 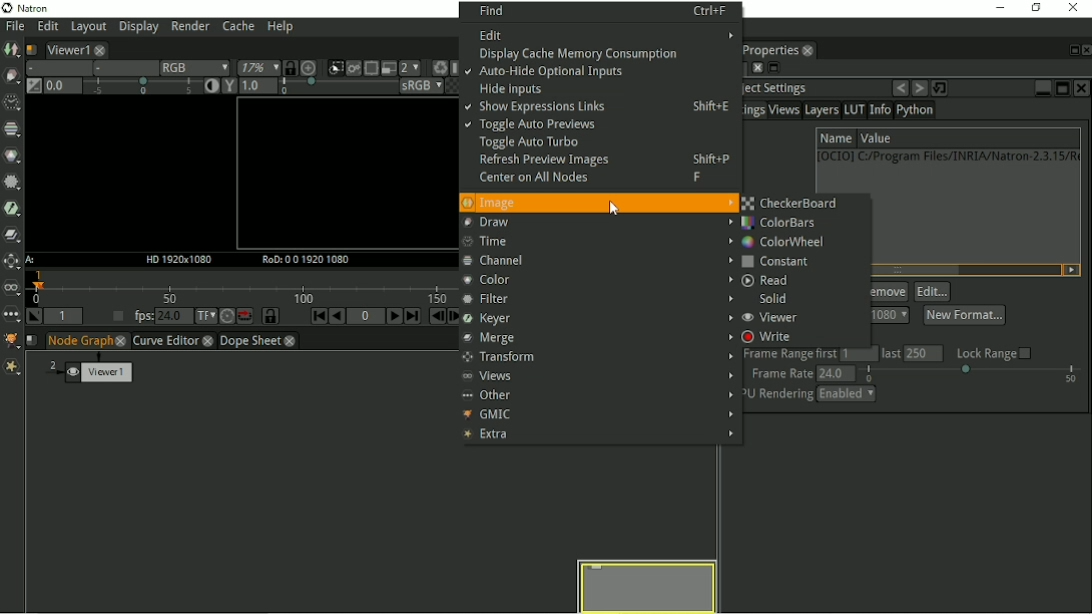 What do you see at coordinates (391, 316) in the screenshot?
I see `Play forward` at bounding box center [391, 316].